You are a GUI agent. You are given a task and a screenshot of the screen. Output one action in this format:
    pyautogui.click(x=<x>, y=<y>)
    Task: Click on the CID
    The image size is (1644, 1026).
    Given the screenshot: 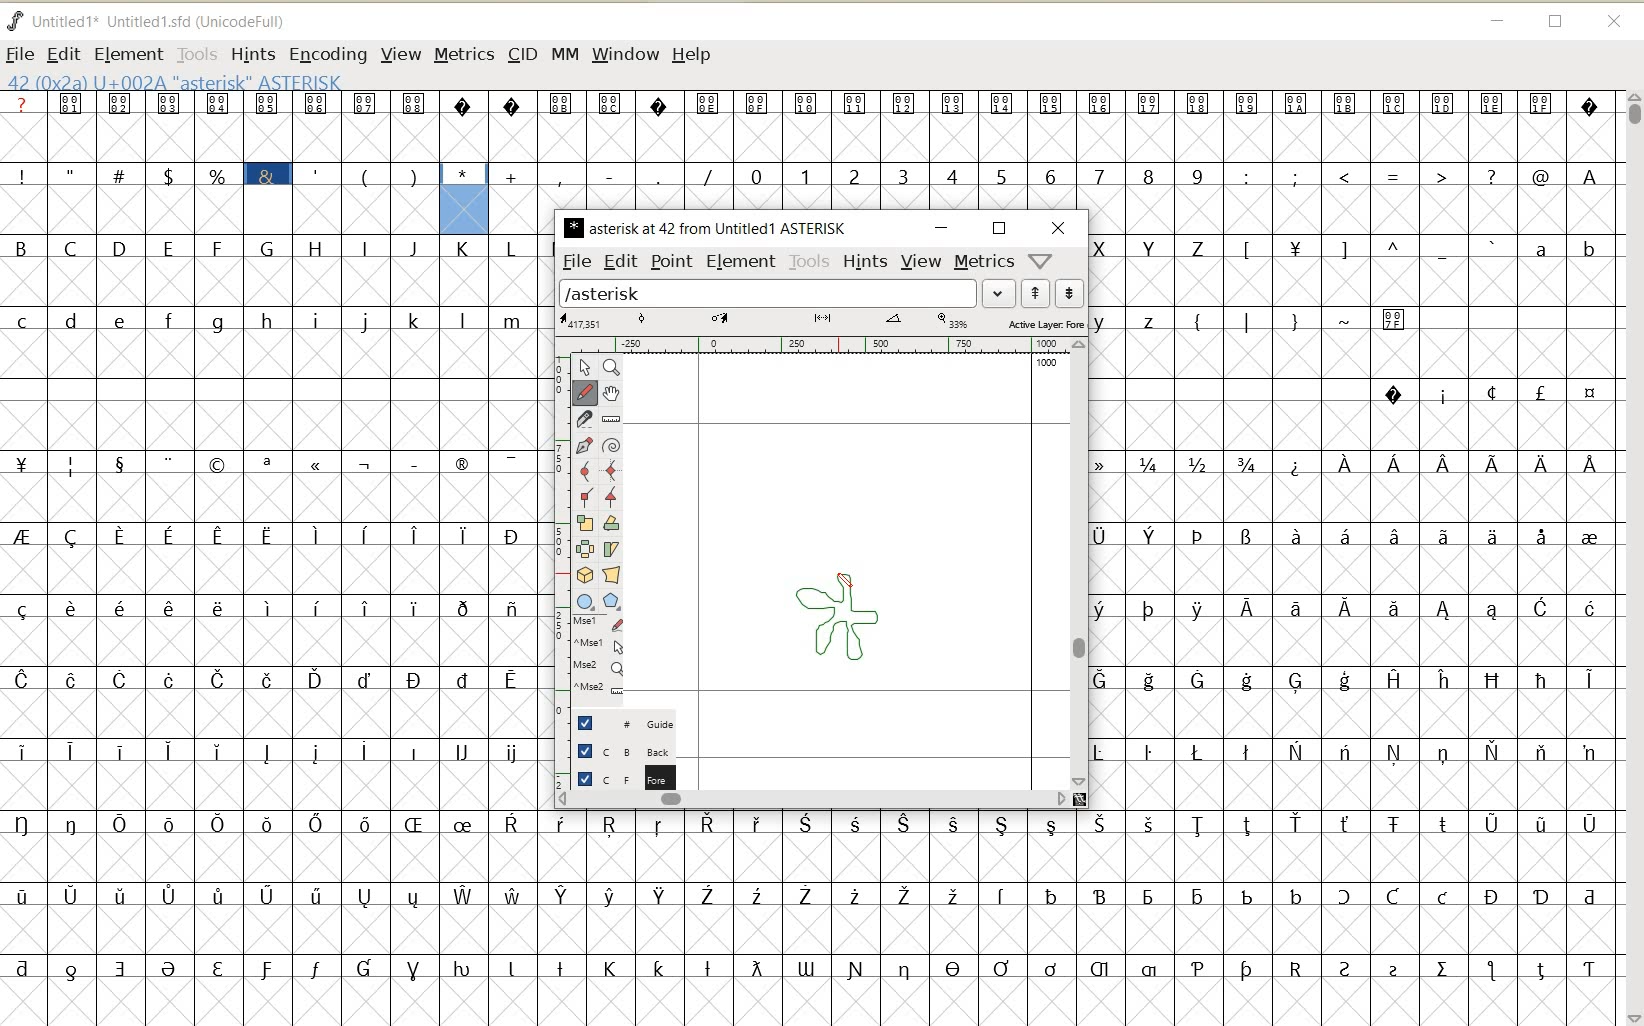 What is the action you would take?
    pyautogui.click(x=520, y=54)
    